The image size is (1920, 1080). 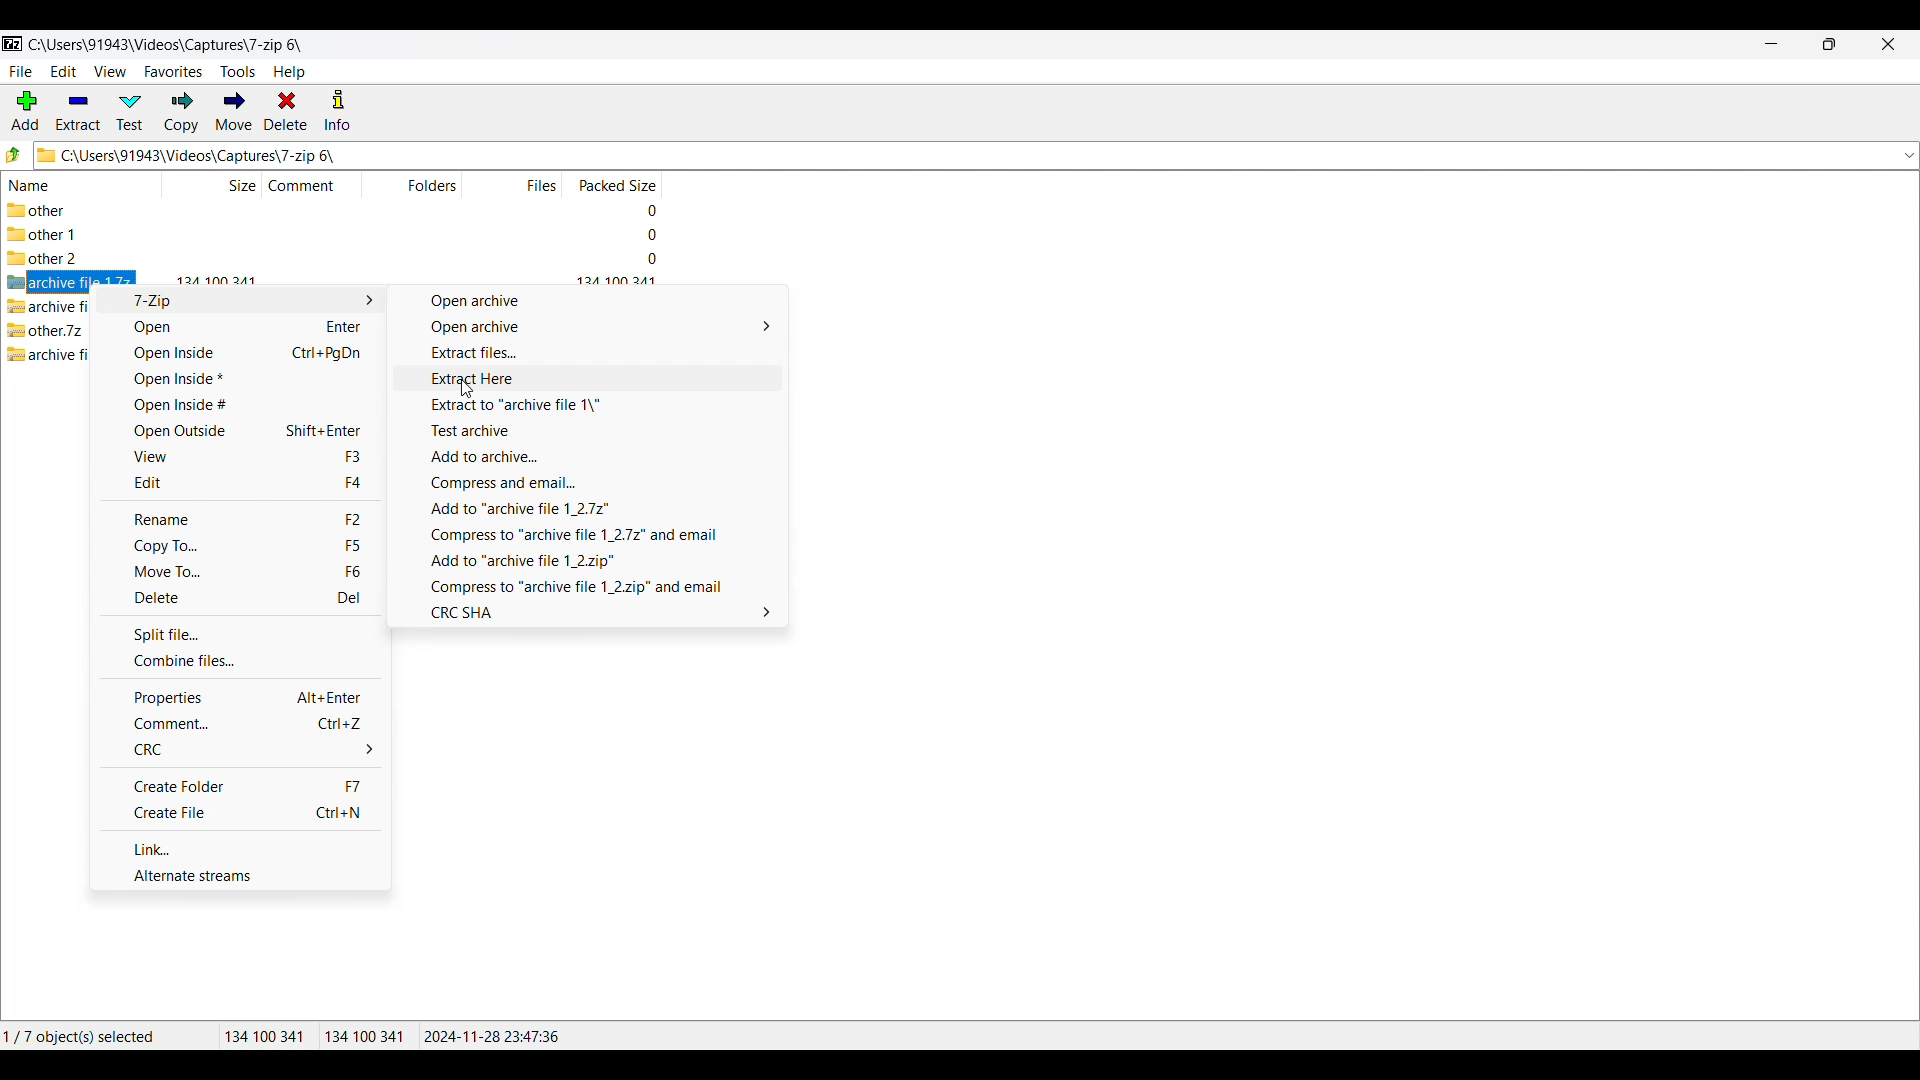 I want to click on Comment column, so click(x=313, y=185).